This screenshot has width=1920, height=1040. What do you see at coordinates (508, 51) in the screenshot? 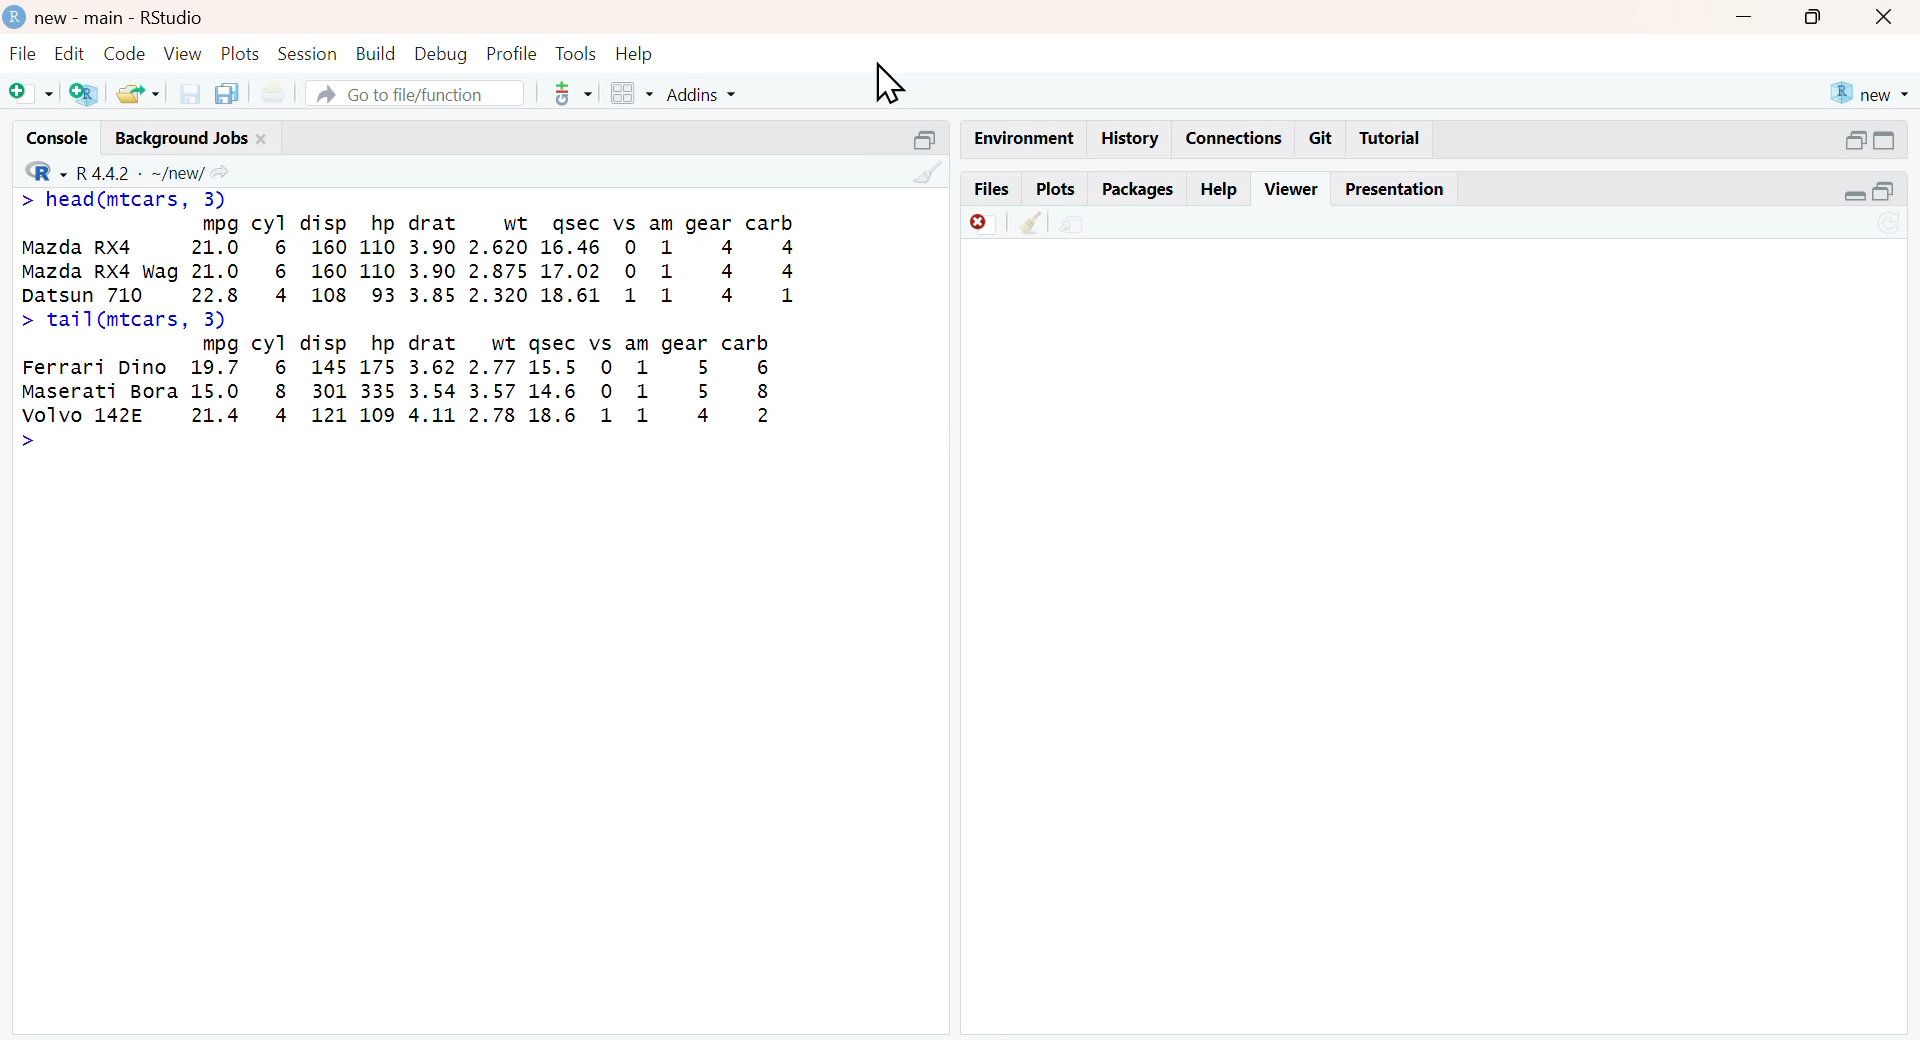
I see `Profile` at bounding box center [508, 51].